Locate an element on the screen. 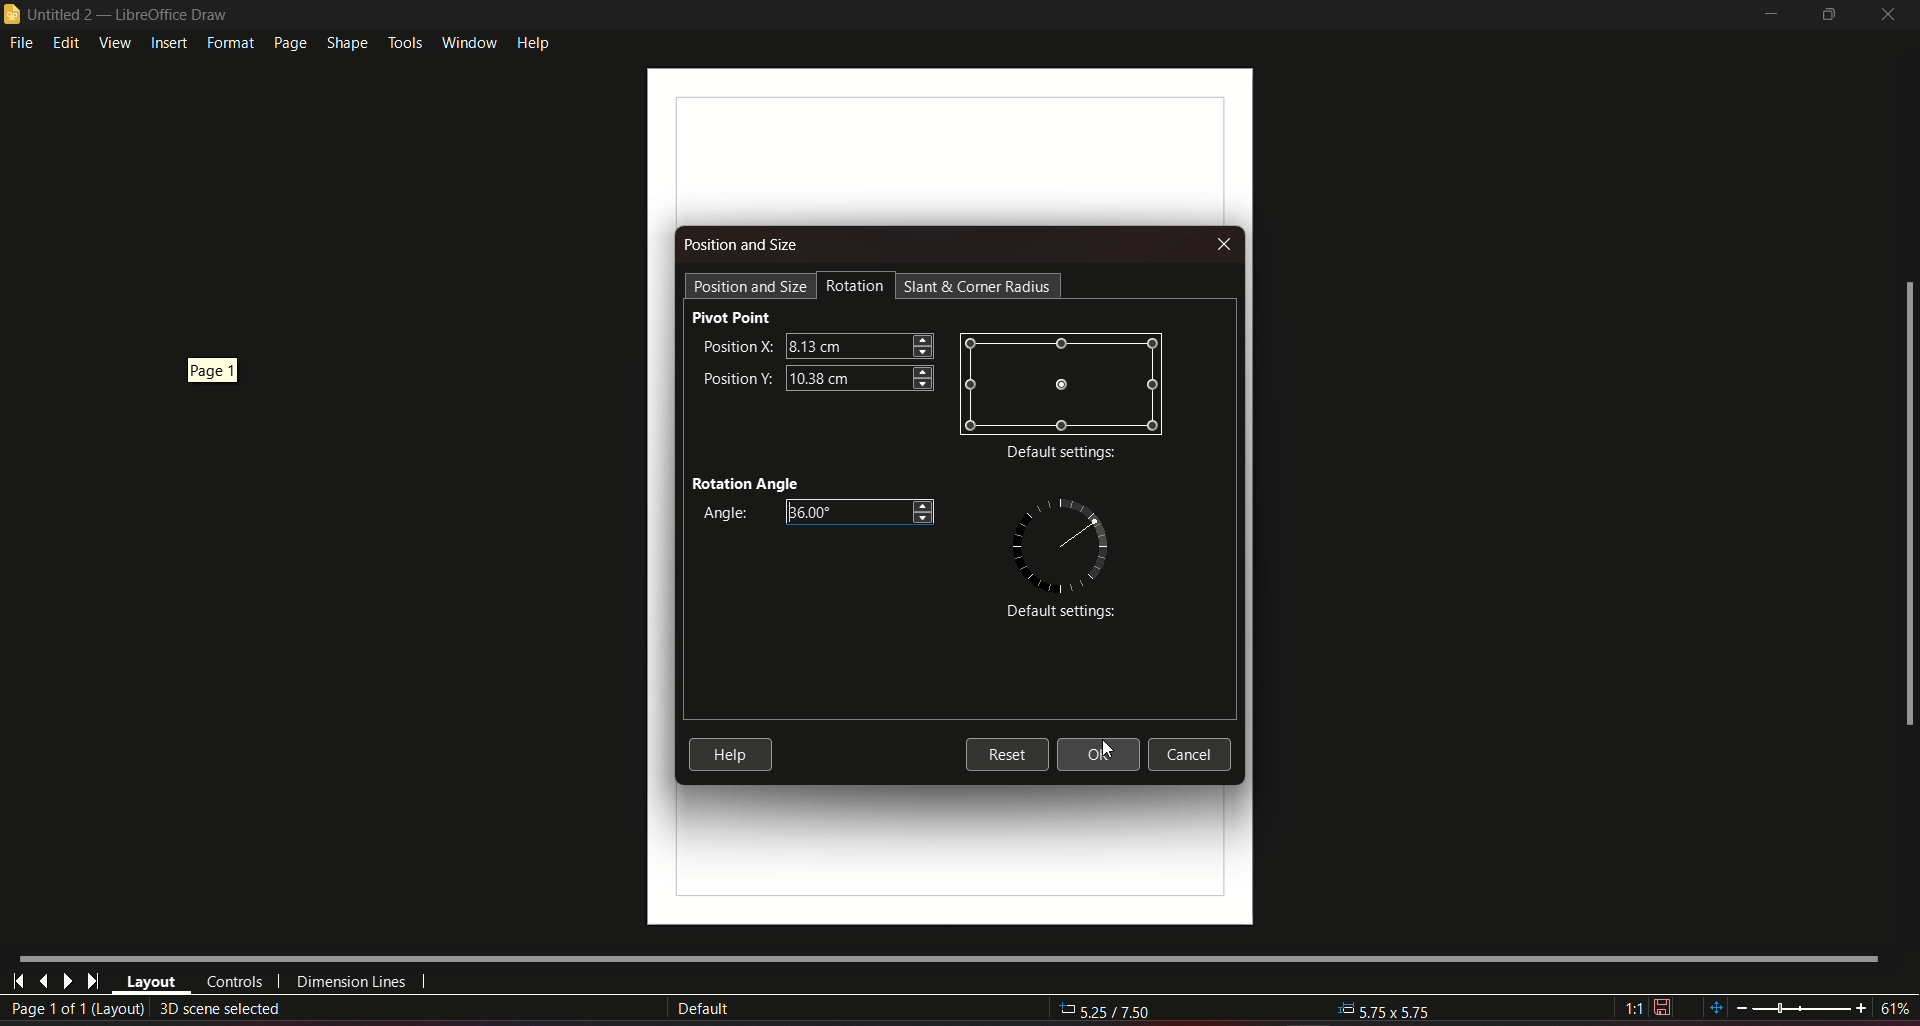 Image resolution: width=1920 pixels, height=1026 pixels. close is located at coordinates (1890, 14).